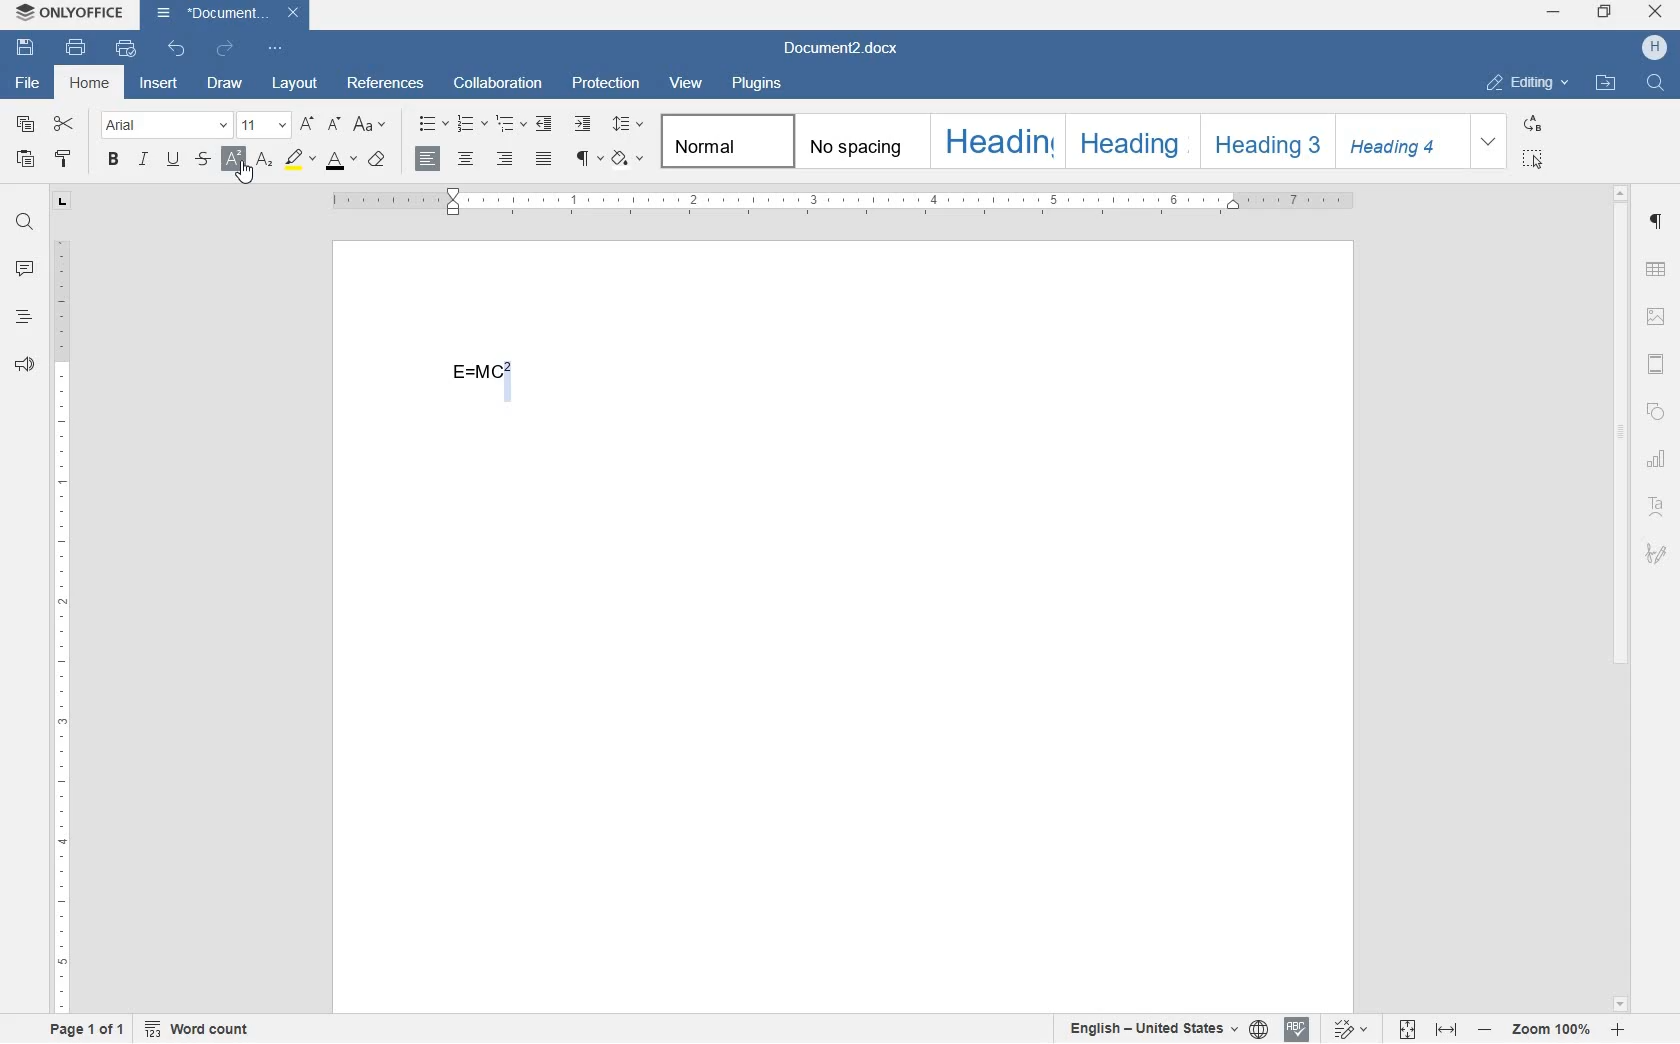  Describe the element at coordinates (23, 317) in the screenshot. I see `headings` at that location.